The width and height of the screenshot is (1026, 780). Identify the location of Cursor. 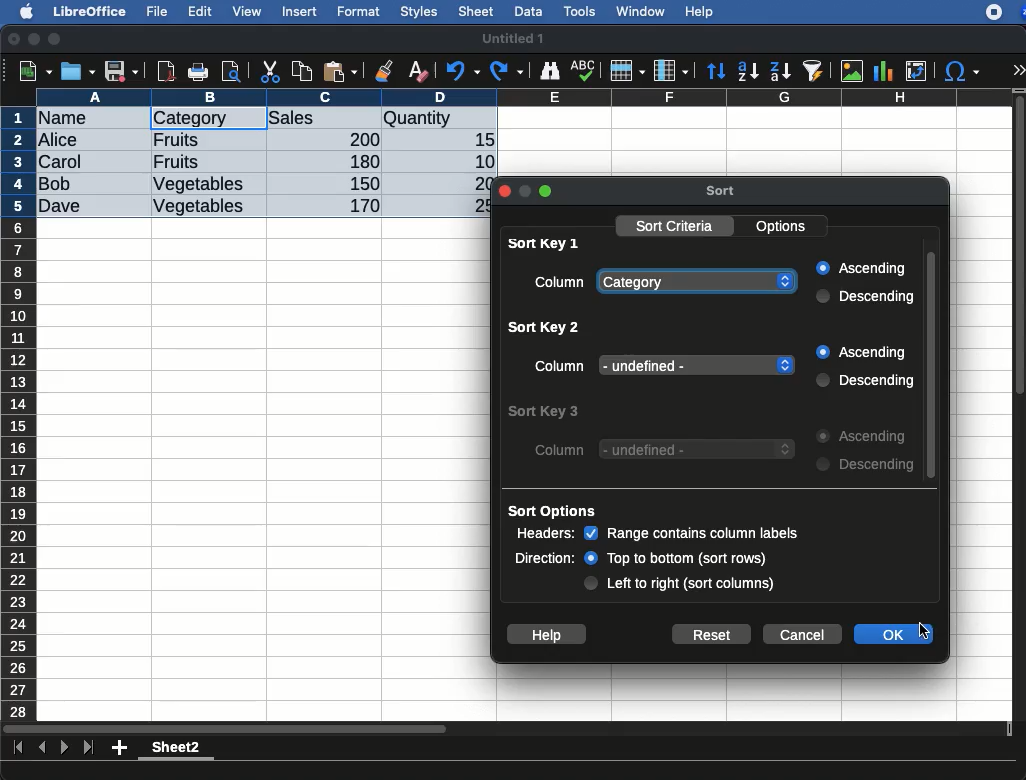
(926, 629).